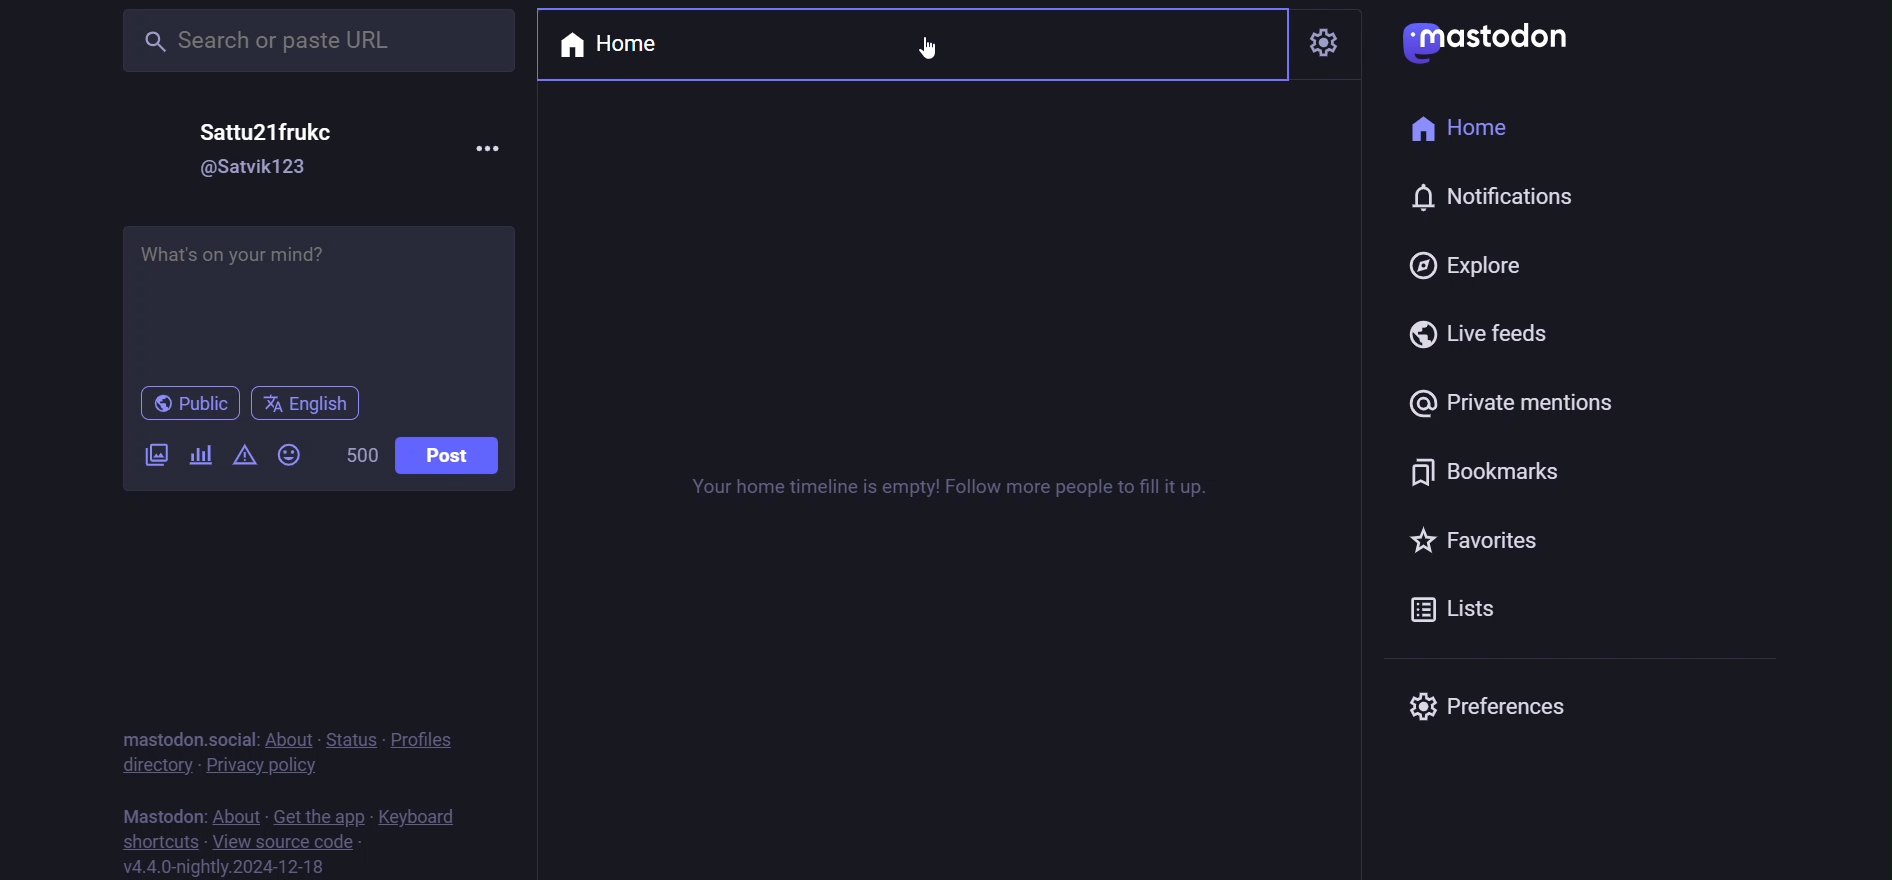 The width and height of the screenshot is (1892, 880). What do you see at coordinates (1467, 267) in the screenshot?
I see `explore` at bounding box center [1467, 267].